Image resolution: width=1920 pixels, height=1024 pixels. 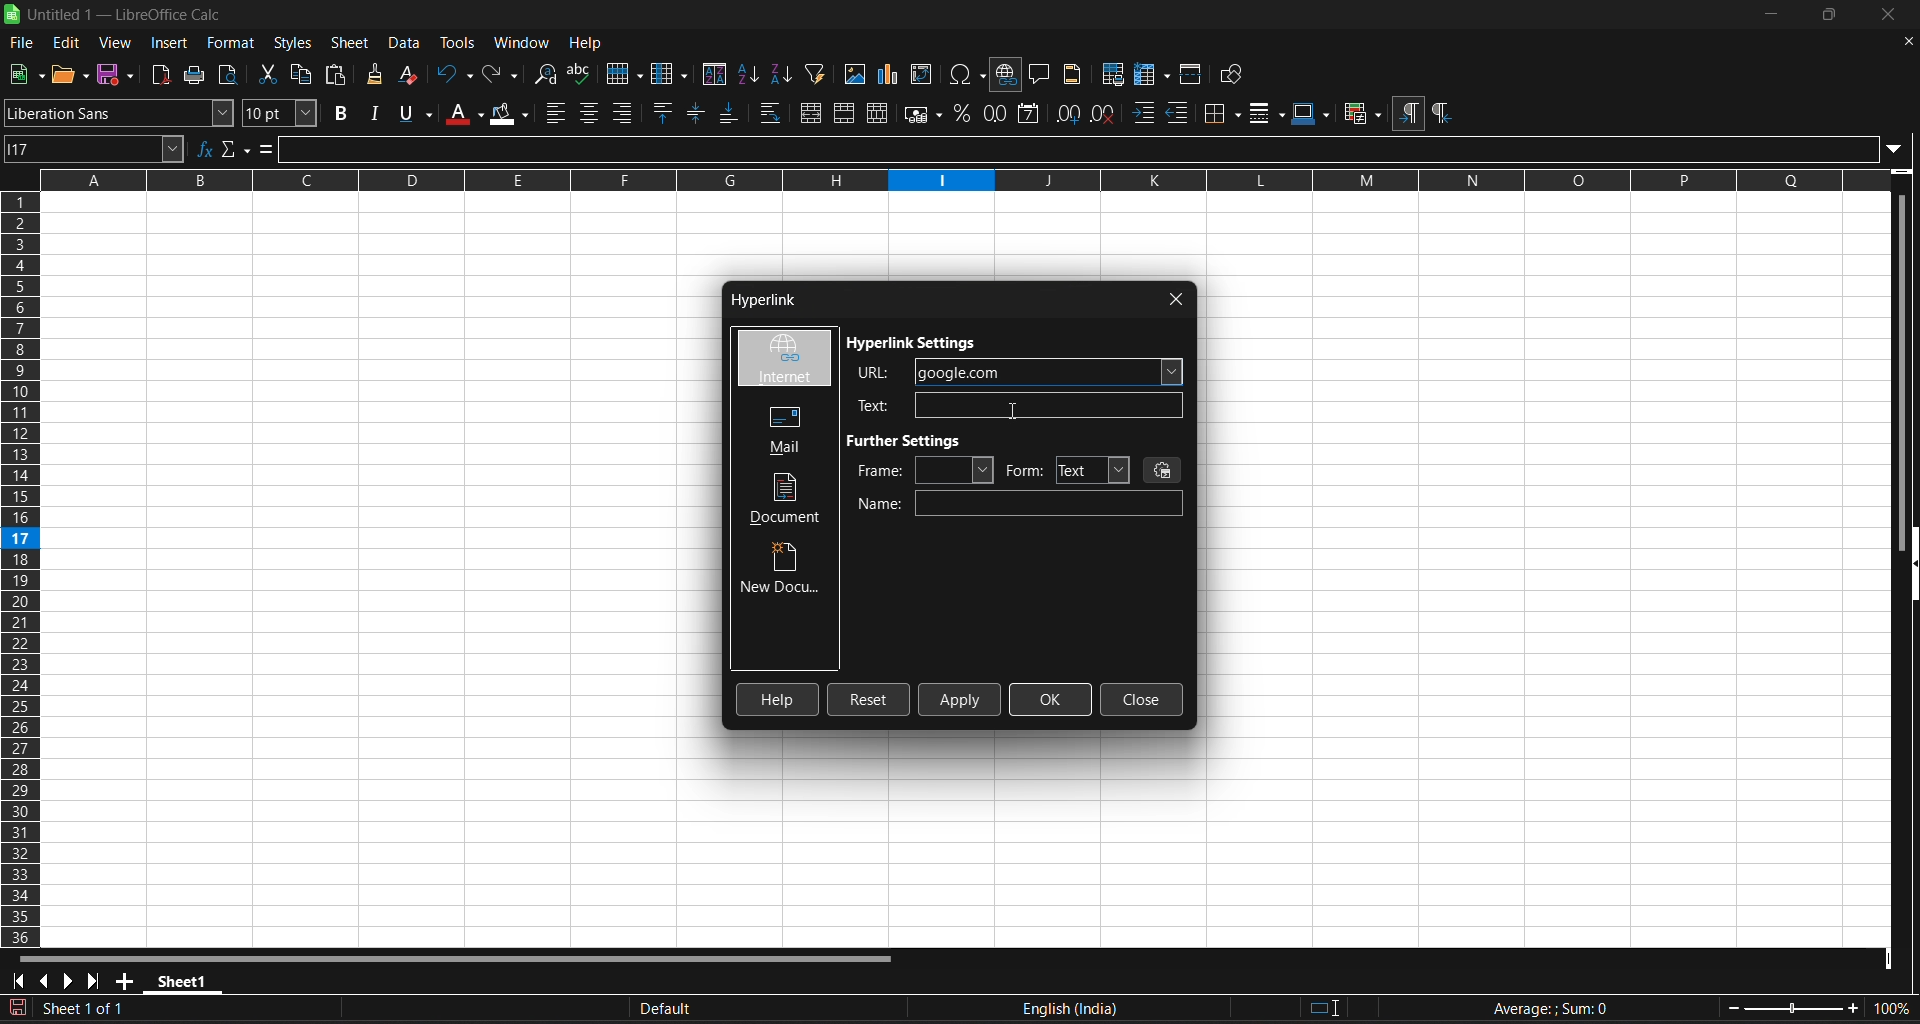 I want to click on align right, so click(x=624, y=113).